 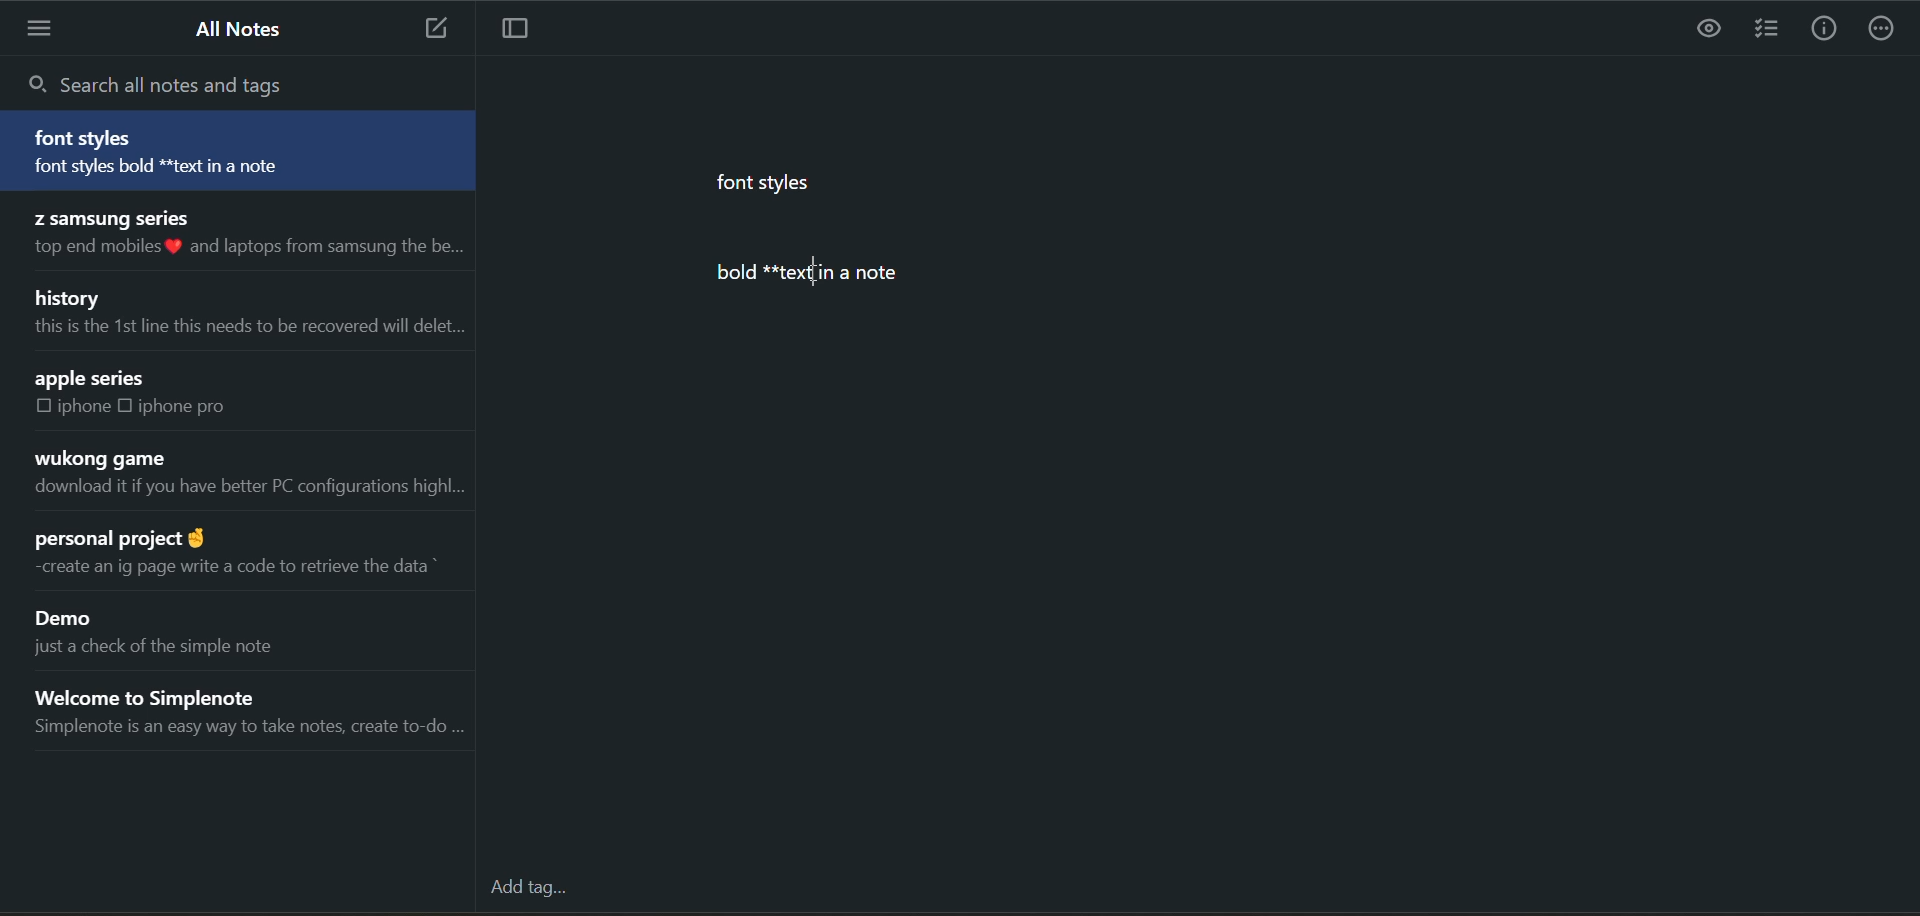 I want to click on font styles, so click(x=88, y=138).